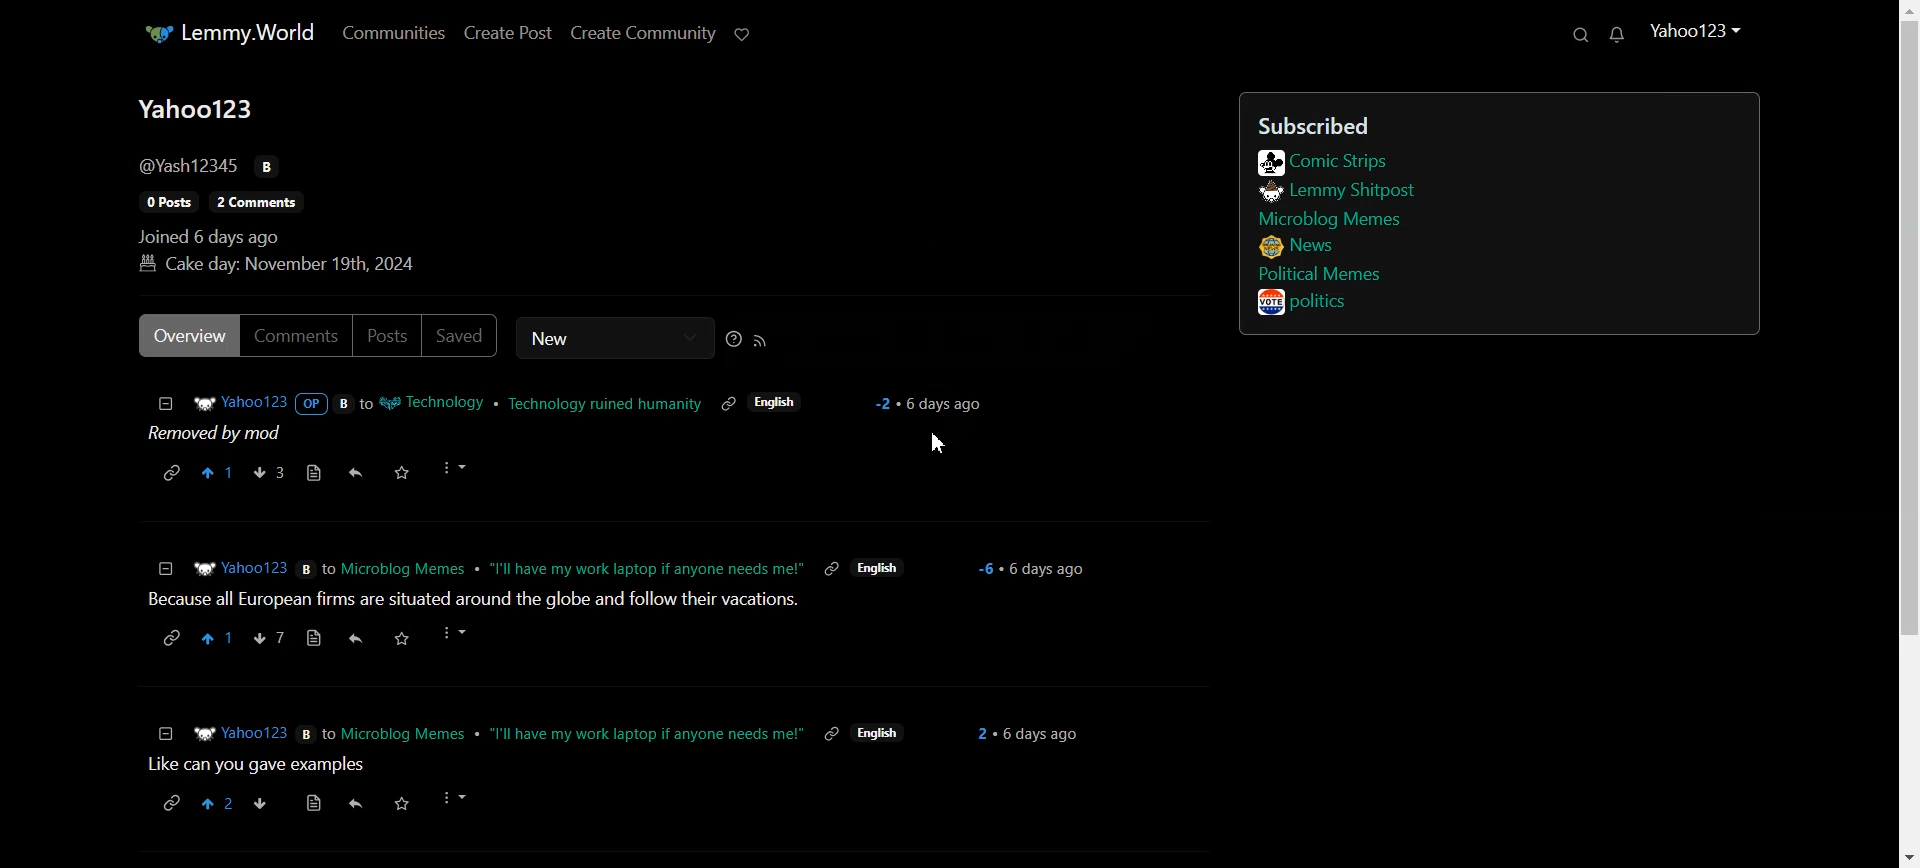  I want to click on 6 days ago, so click(1037, 731).